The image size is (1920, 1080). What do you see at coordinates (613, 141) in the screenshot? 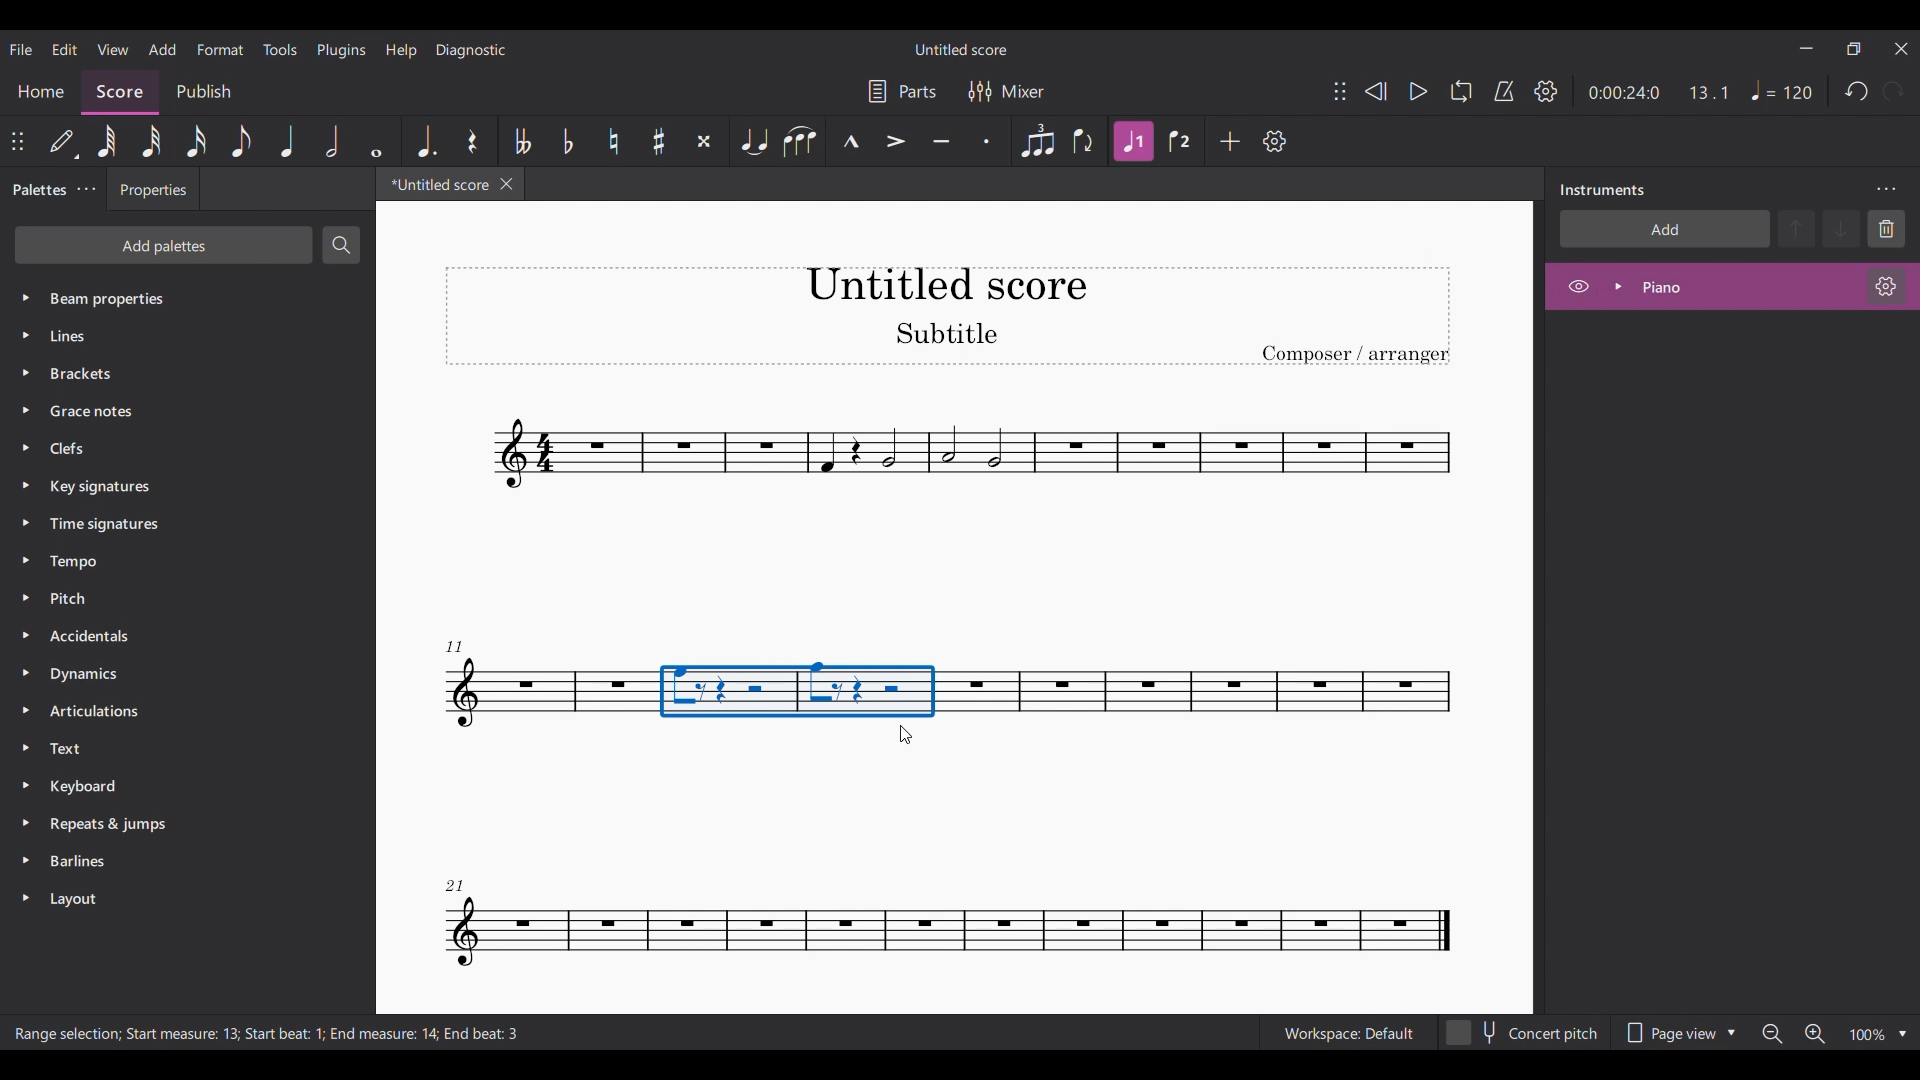
I see `Toggle natural` at bounding box center [613, 141].